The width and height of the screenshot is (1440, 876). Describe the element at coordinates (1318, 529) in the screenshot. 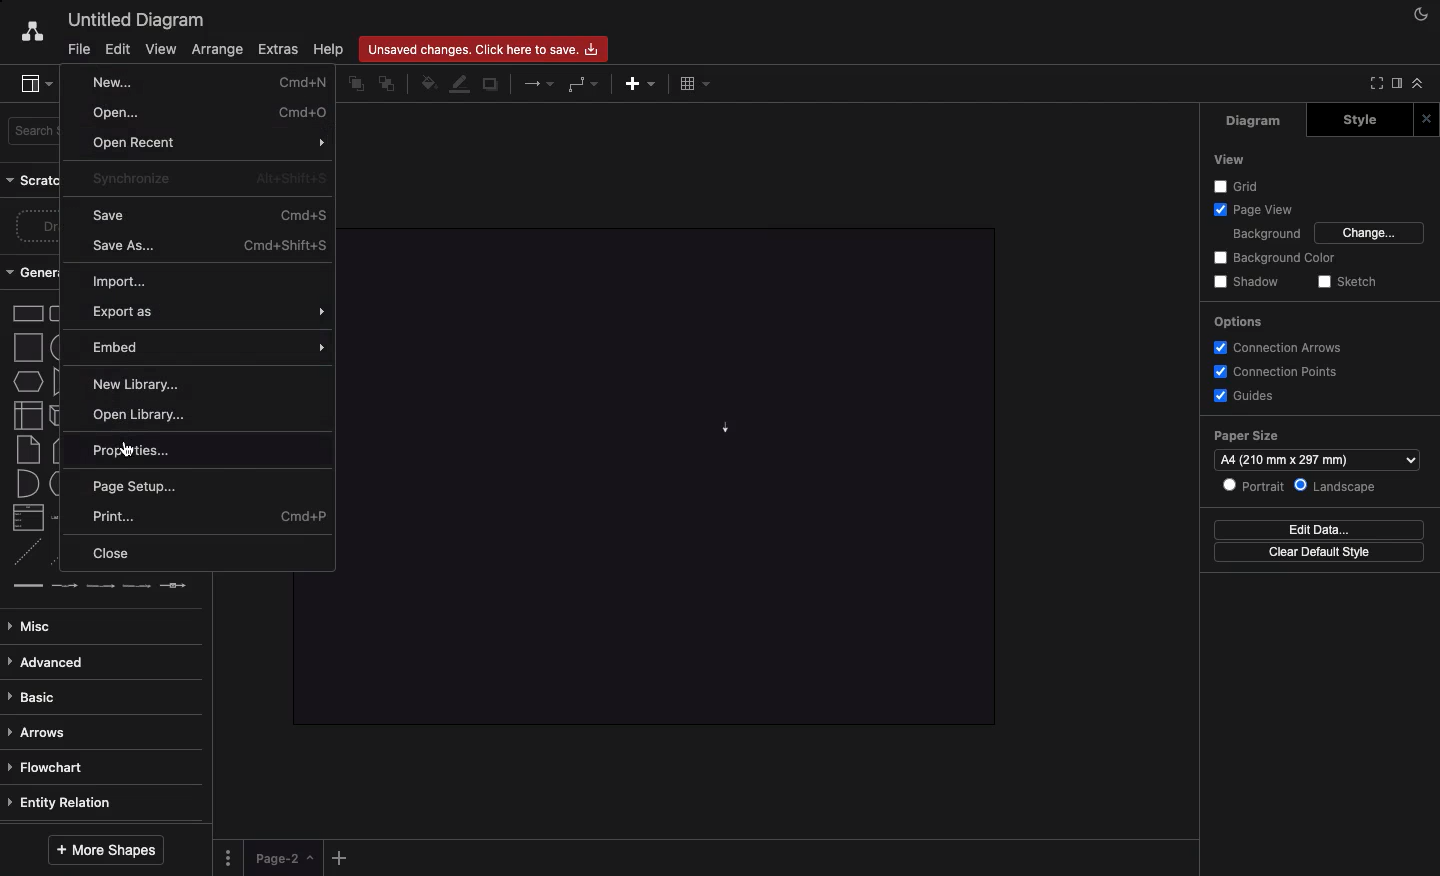

I see `Edit data` at that location.